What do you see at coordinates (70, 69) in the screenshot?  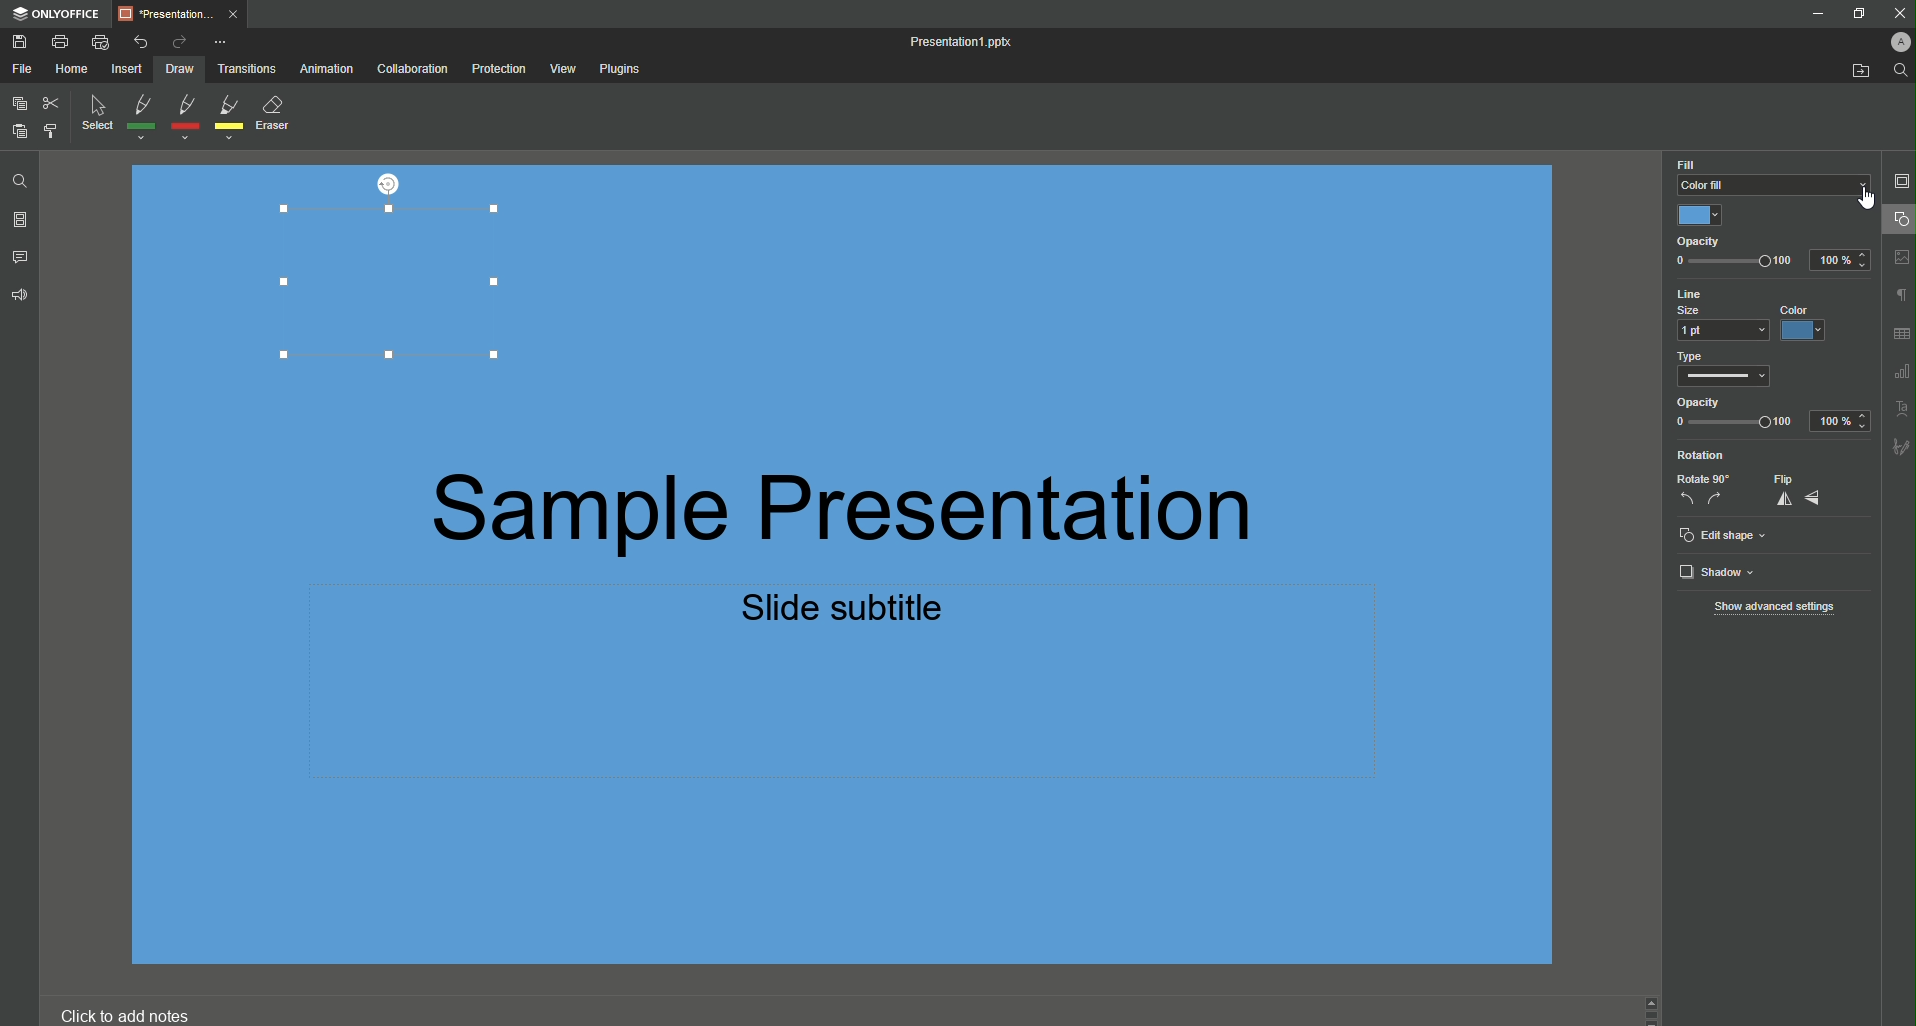 I see `Home` at bounding box center [70, 69].